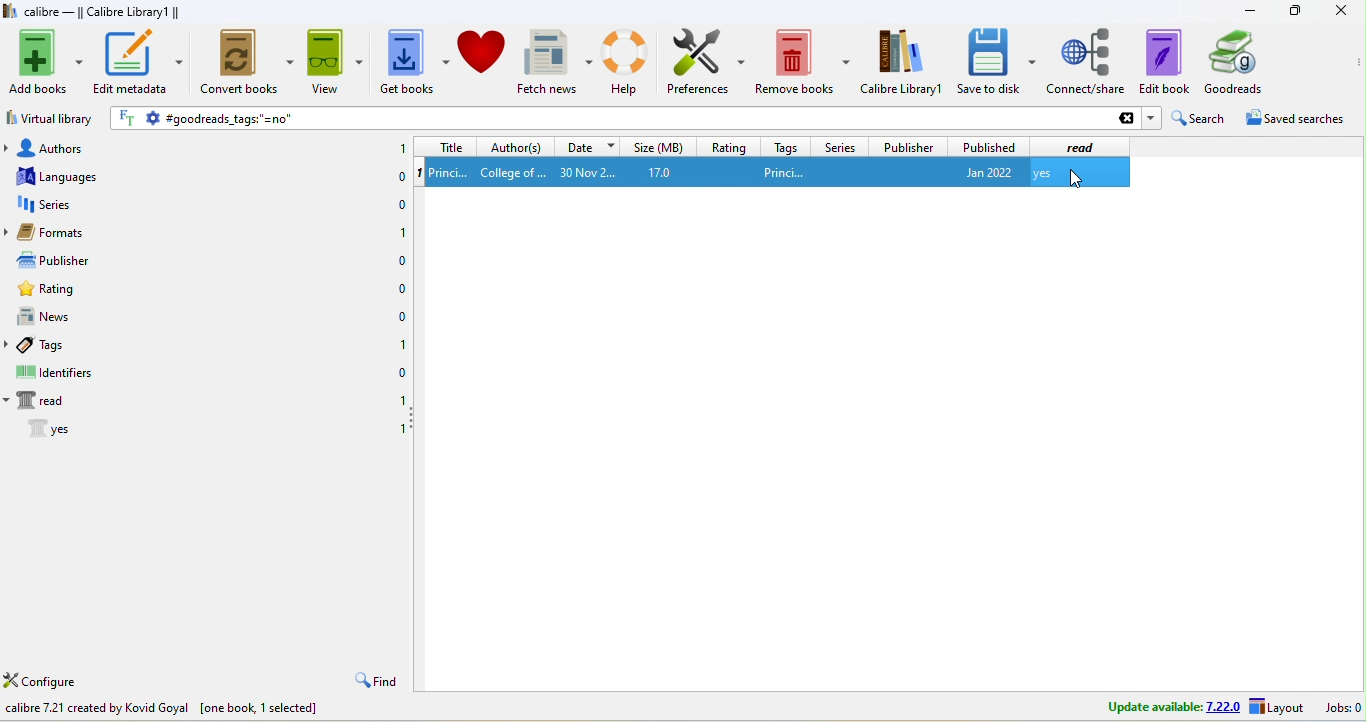 This screenshot has height=722, width=1366. I want to click on rating, so click(728, 146).